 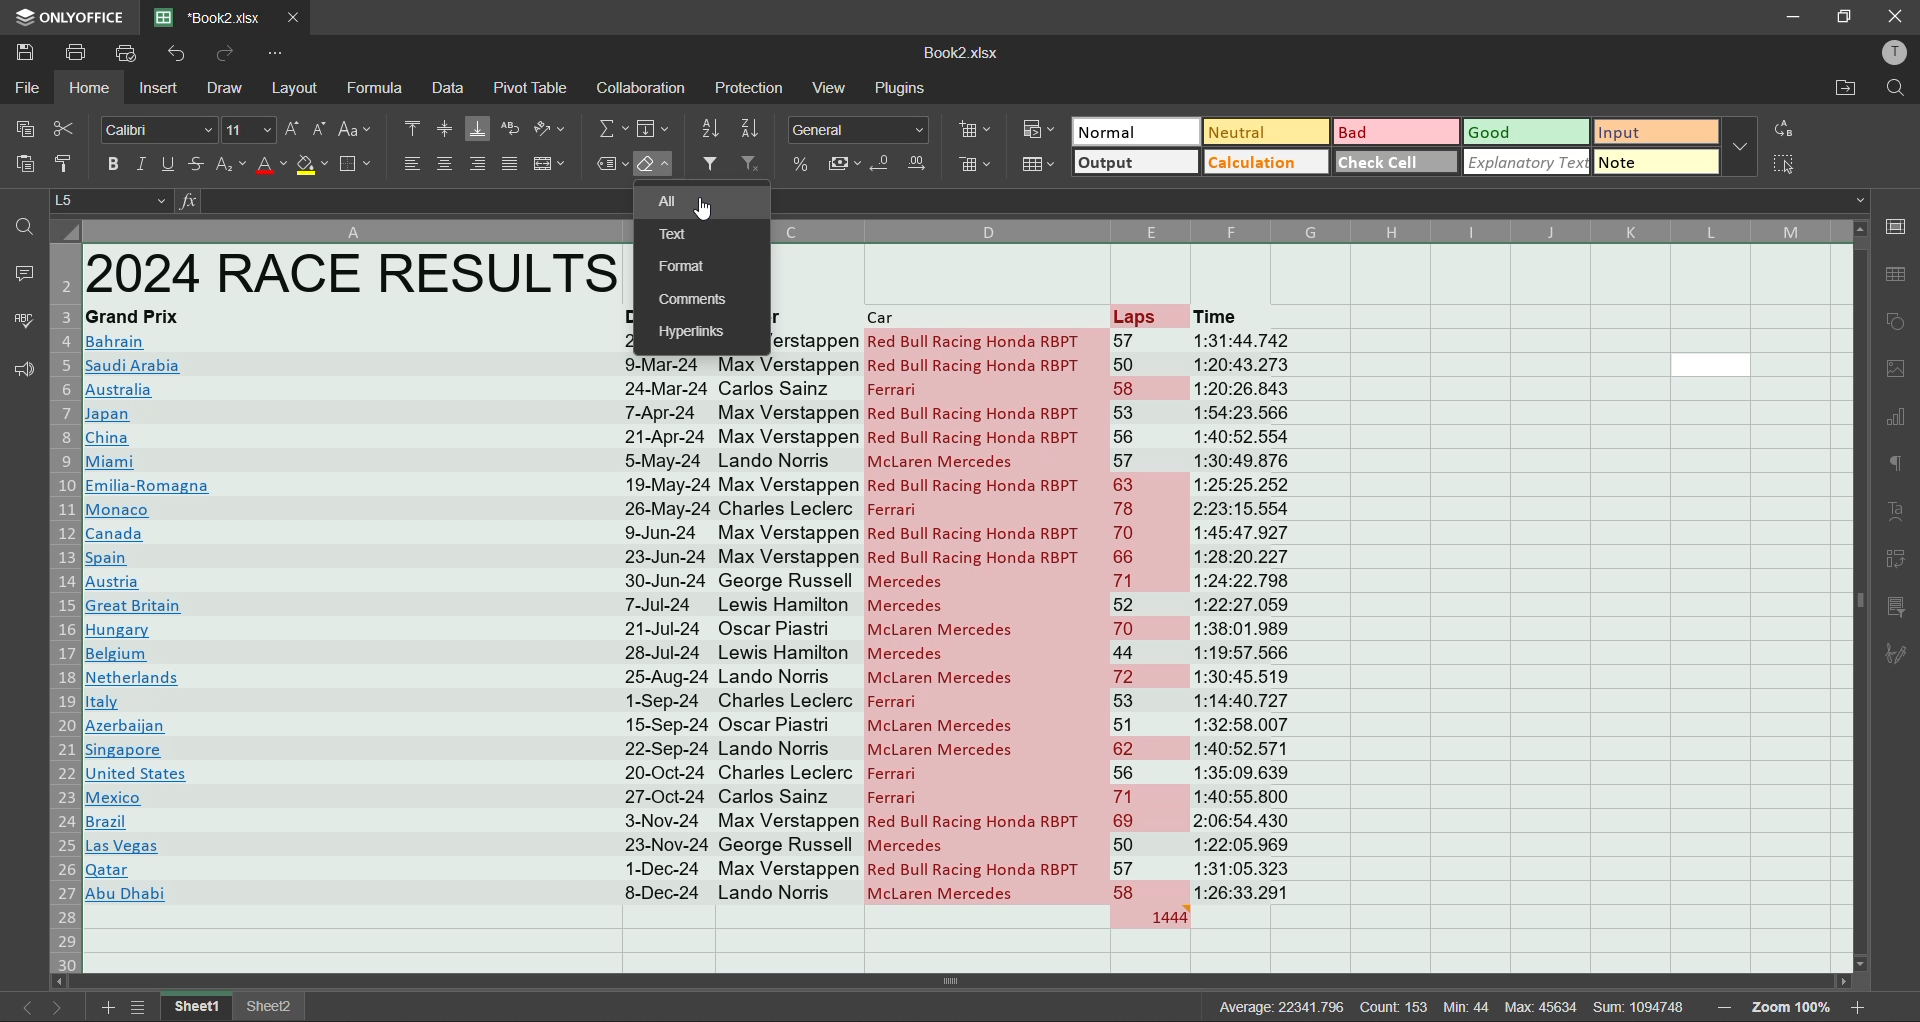 I want to click on text, so click(x=1897, y=511).